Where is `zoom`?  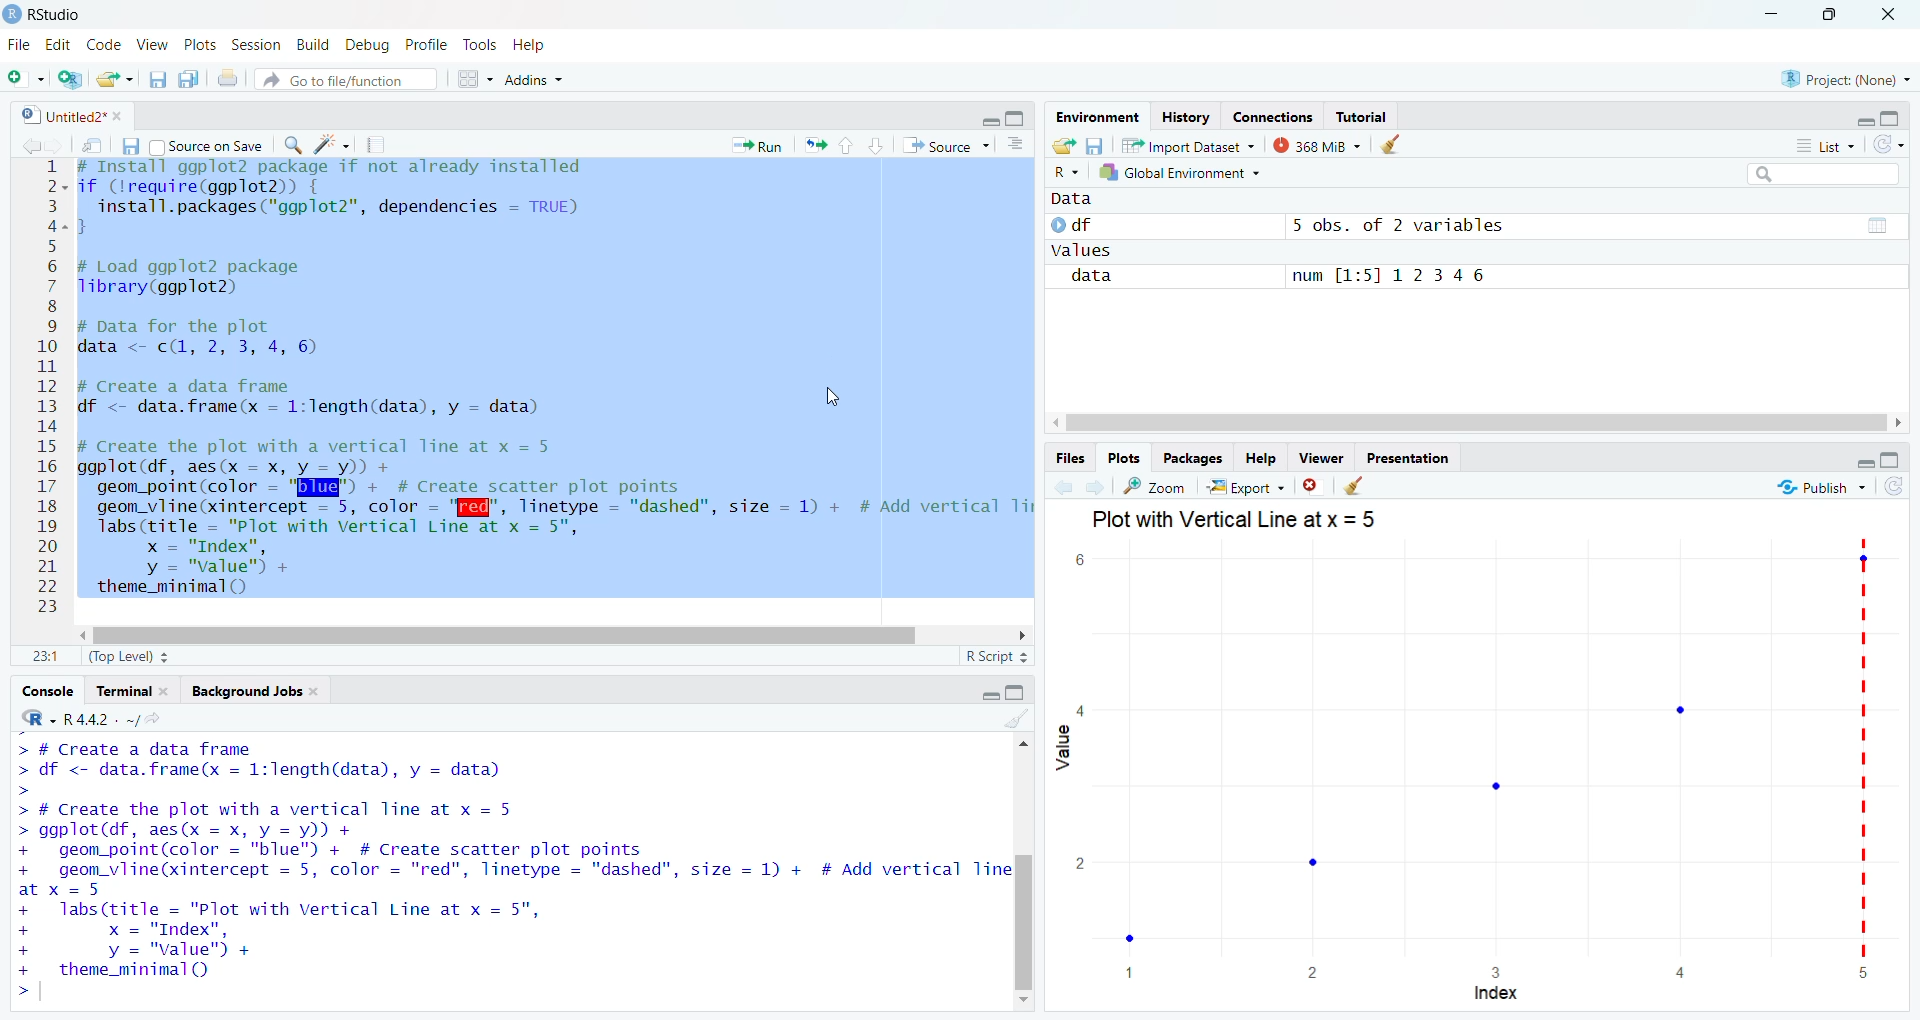
zoom is located at coordinates (1154, 487).